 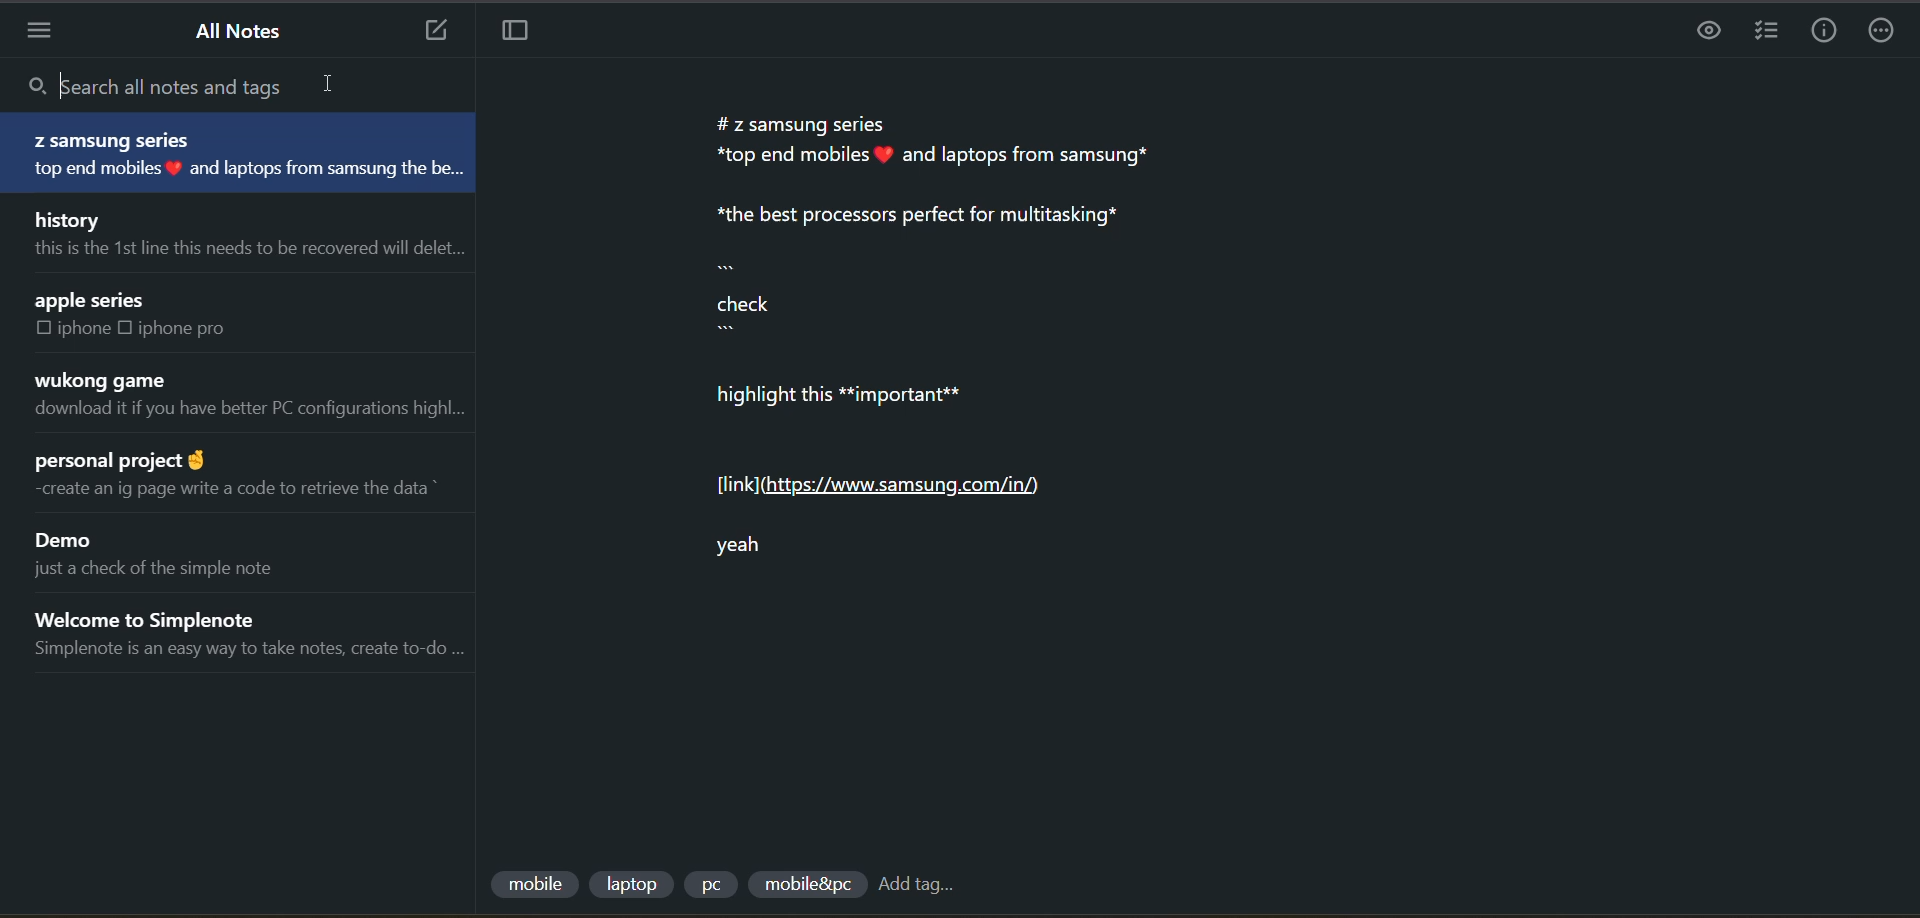 I want to click on search all notes and tags, so click(x=222, y=89).